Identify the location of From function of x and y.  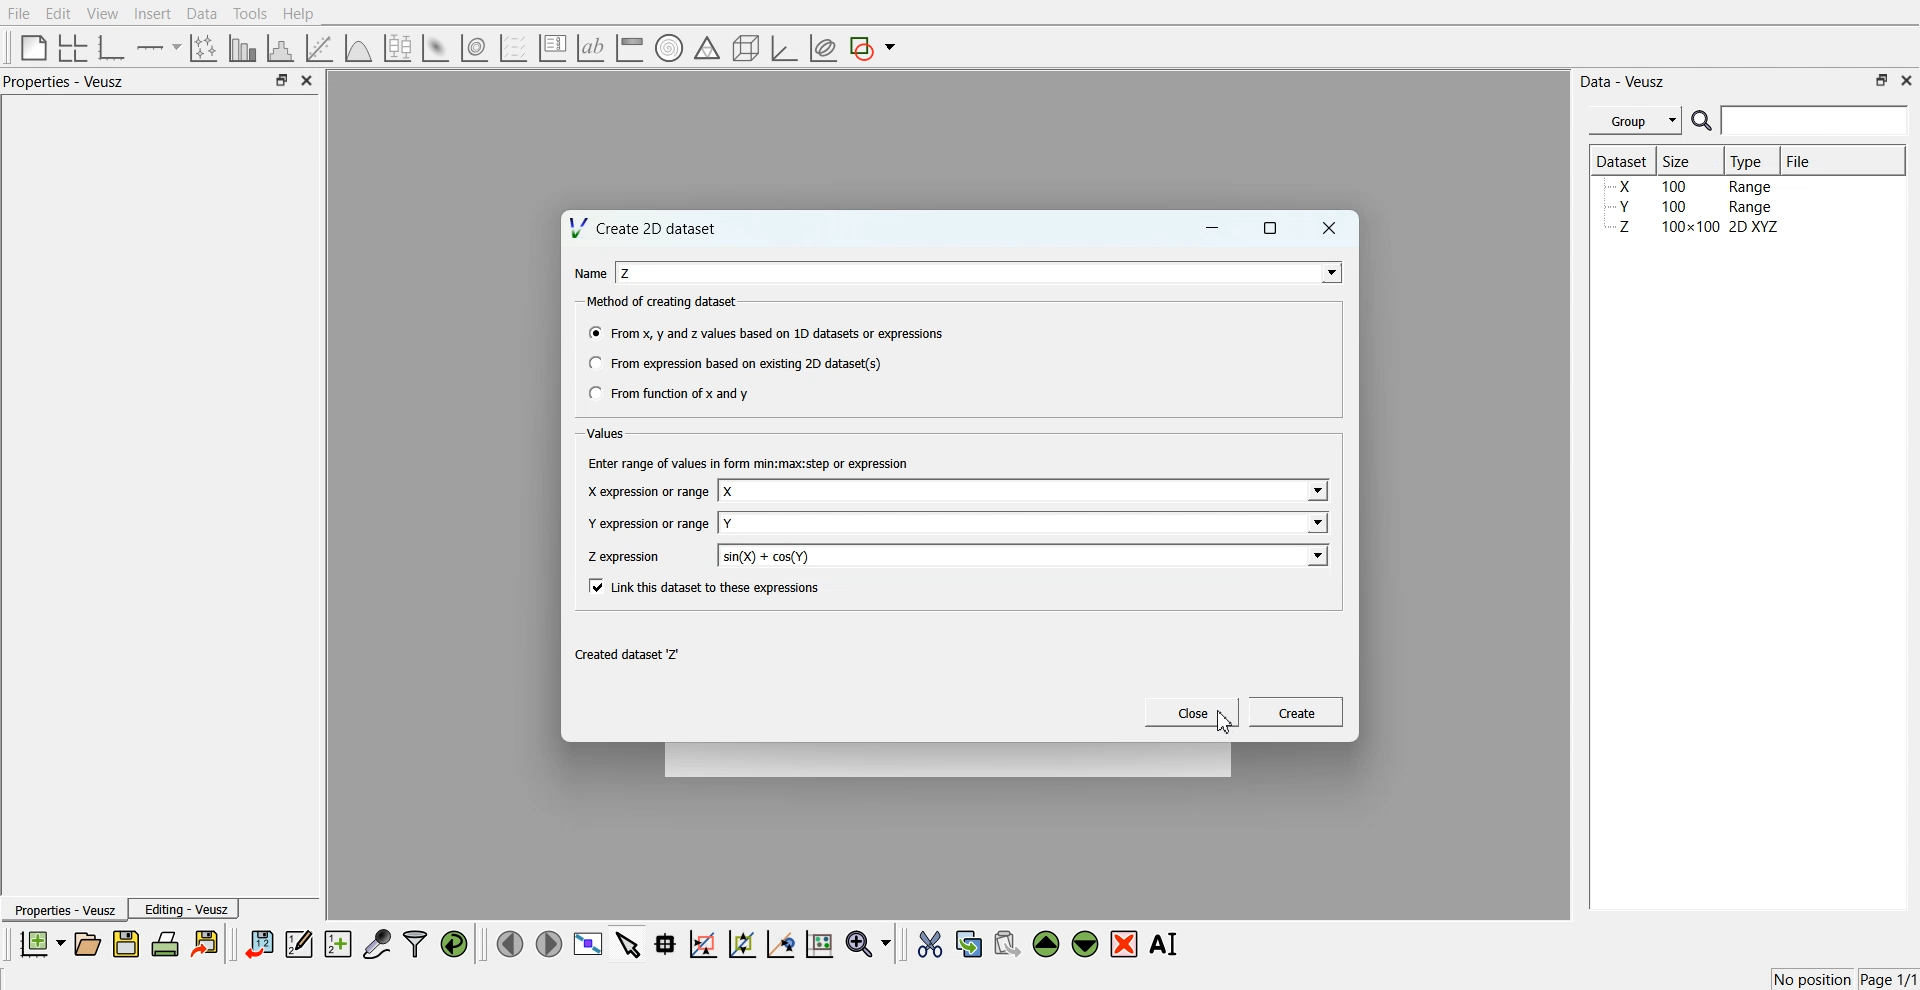
(671, 392).